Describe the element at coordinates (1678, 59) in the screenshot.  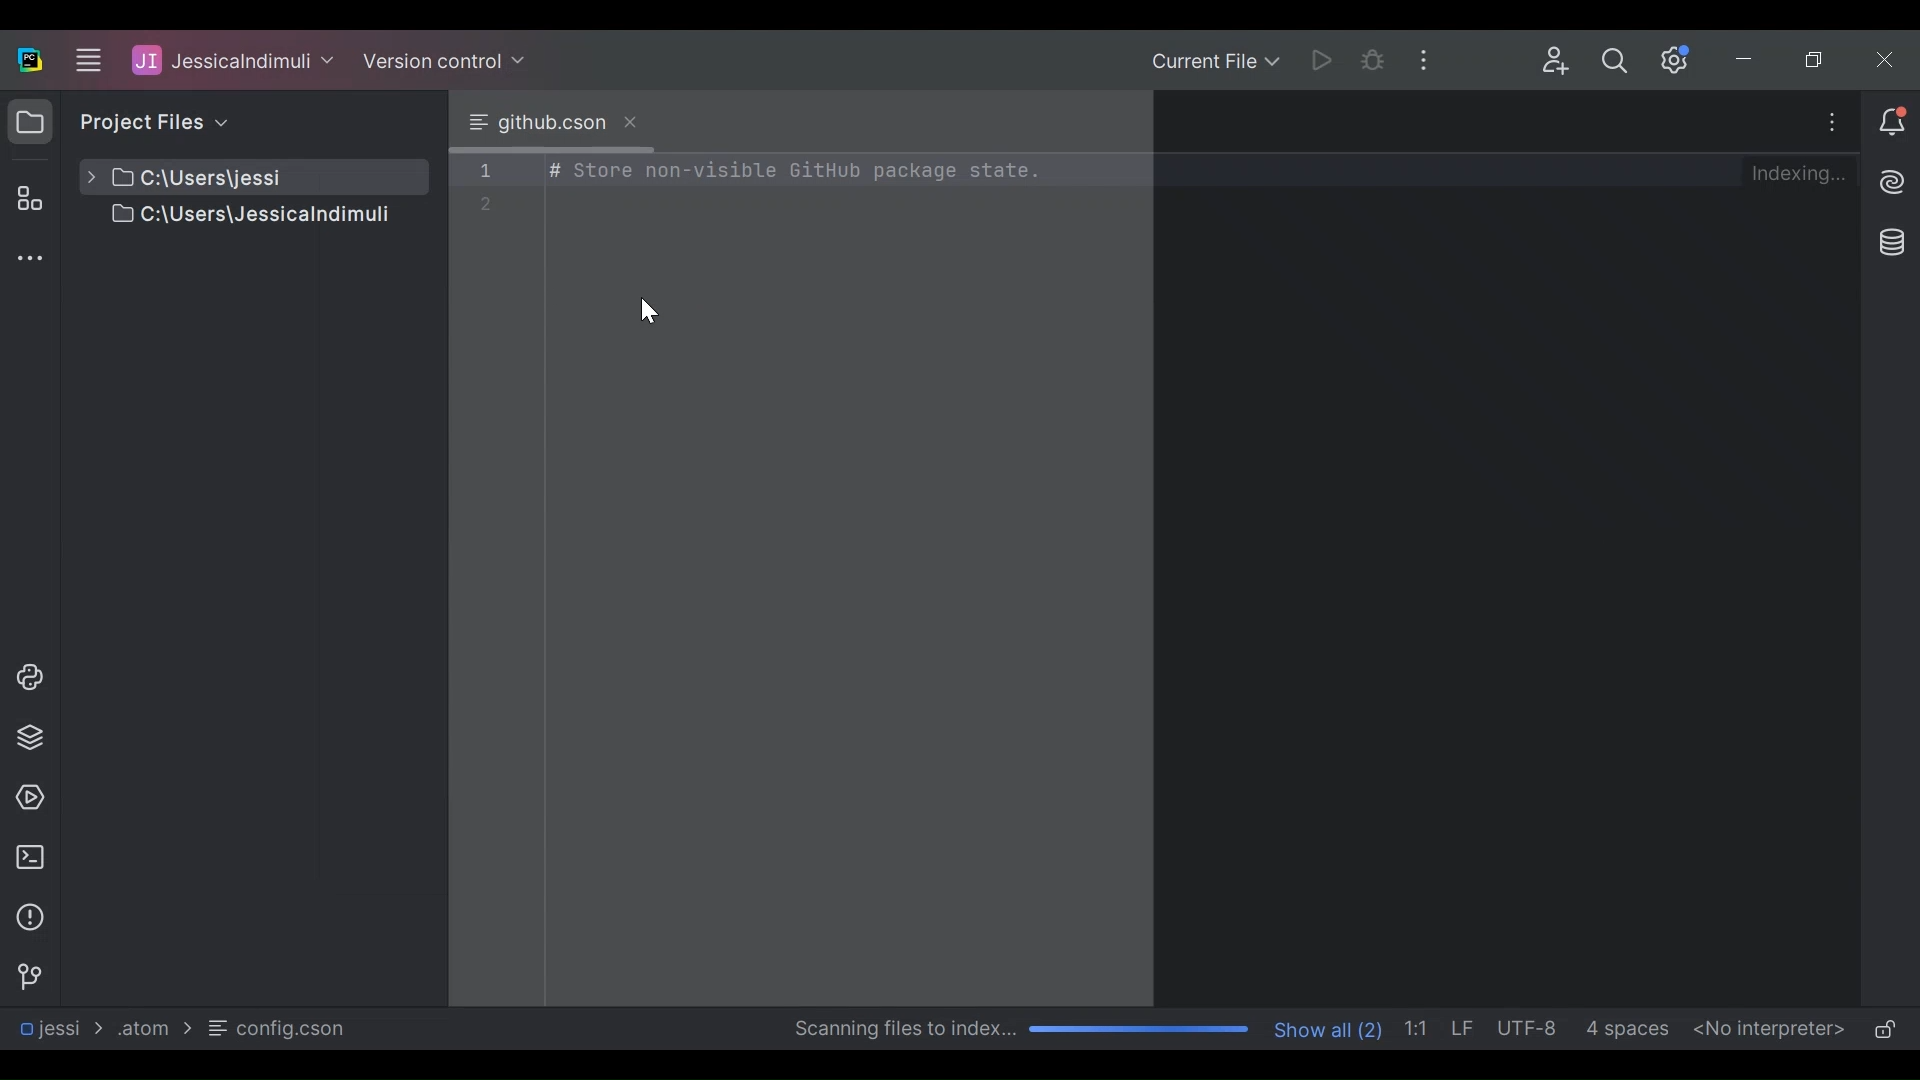
I see `Settings` at that location.